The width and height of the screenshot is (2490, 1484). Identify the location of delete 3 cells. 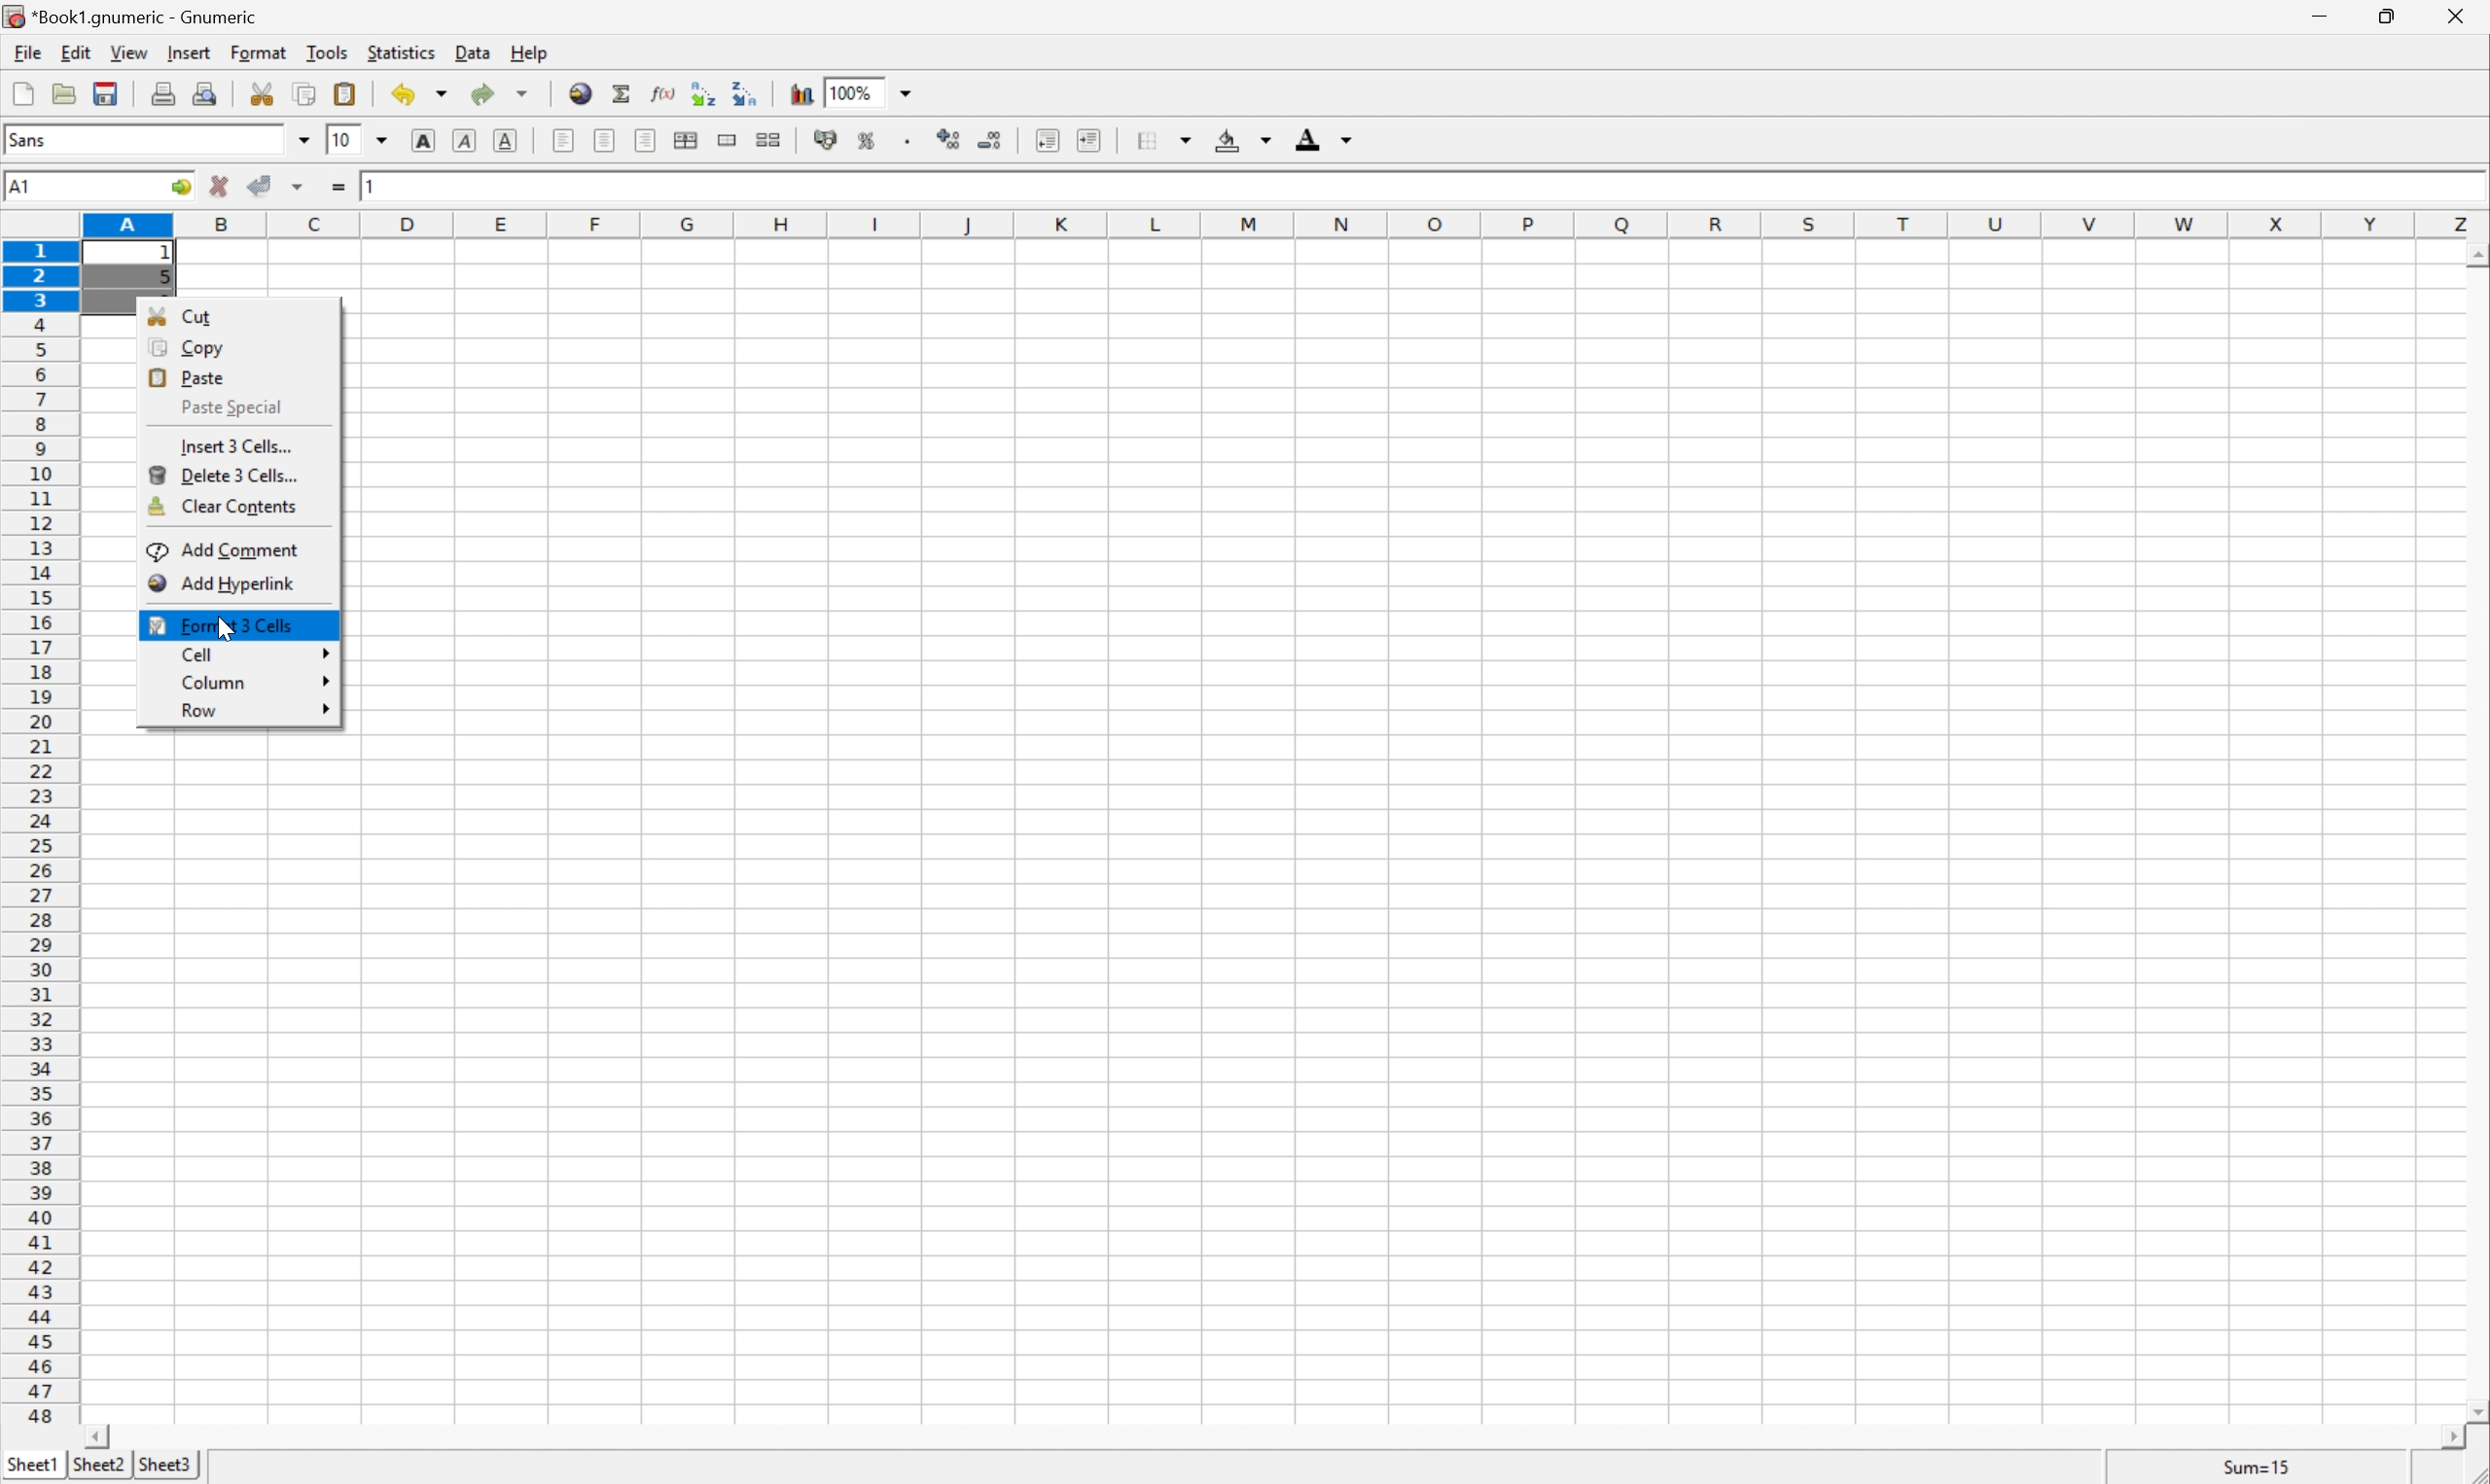
(229, 474).